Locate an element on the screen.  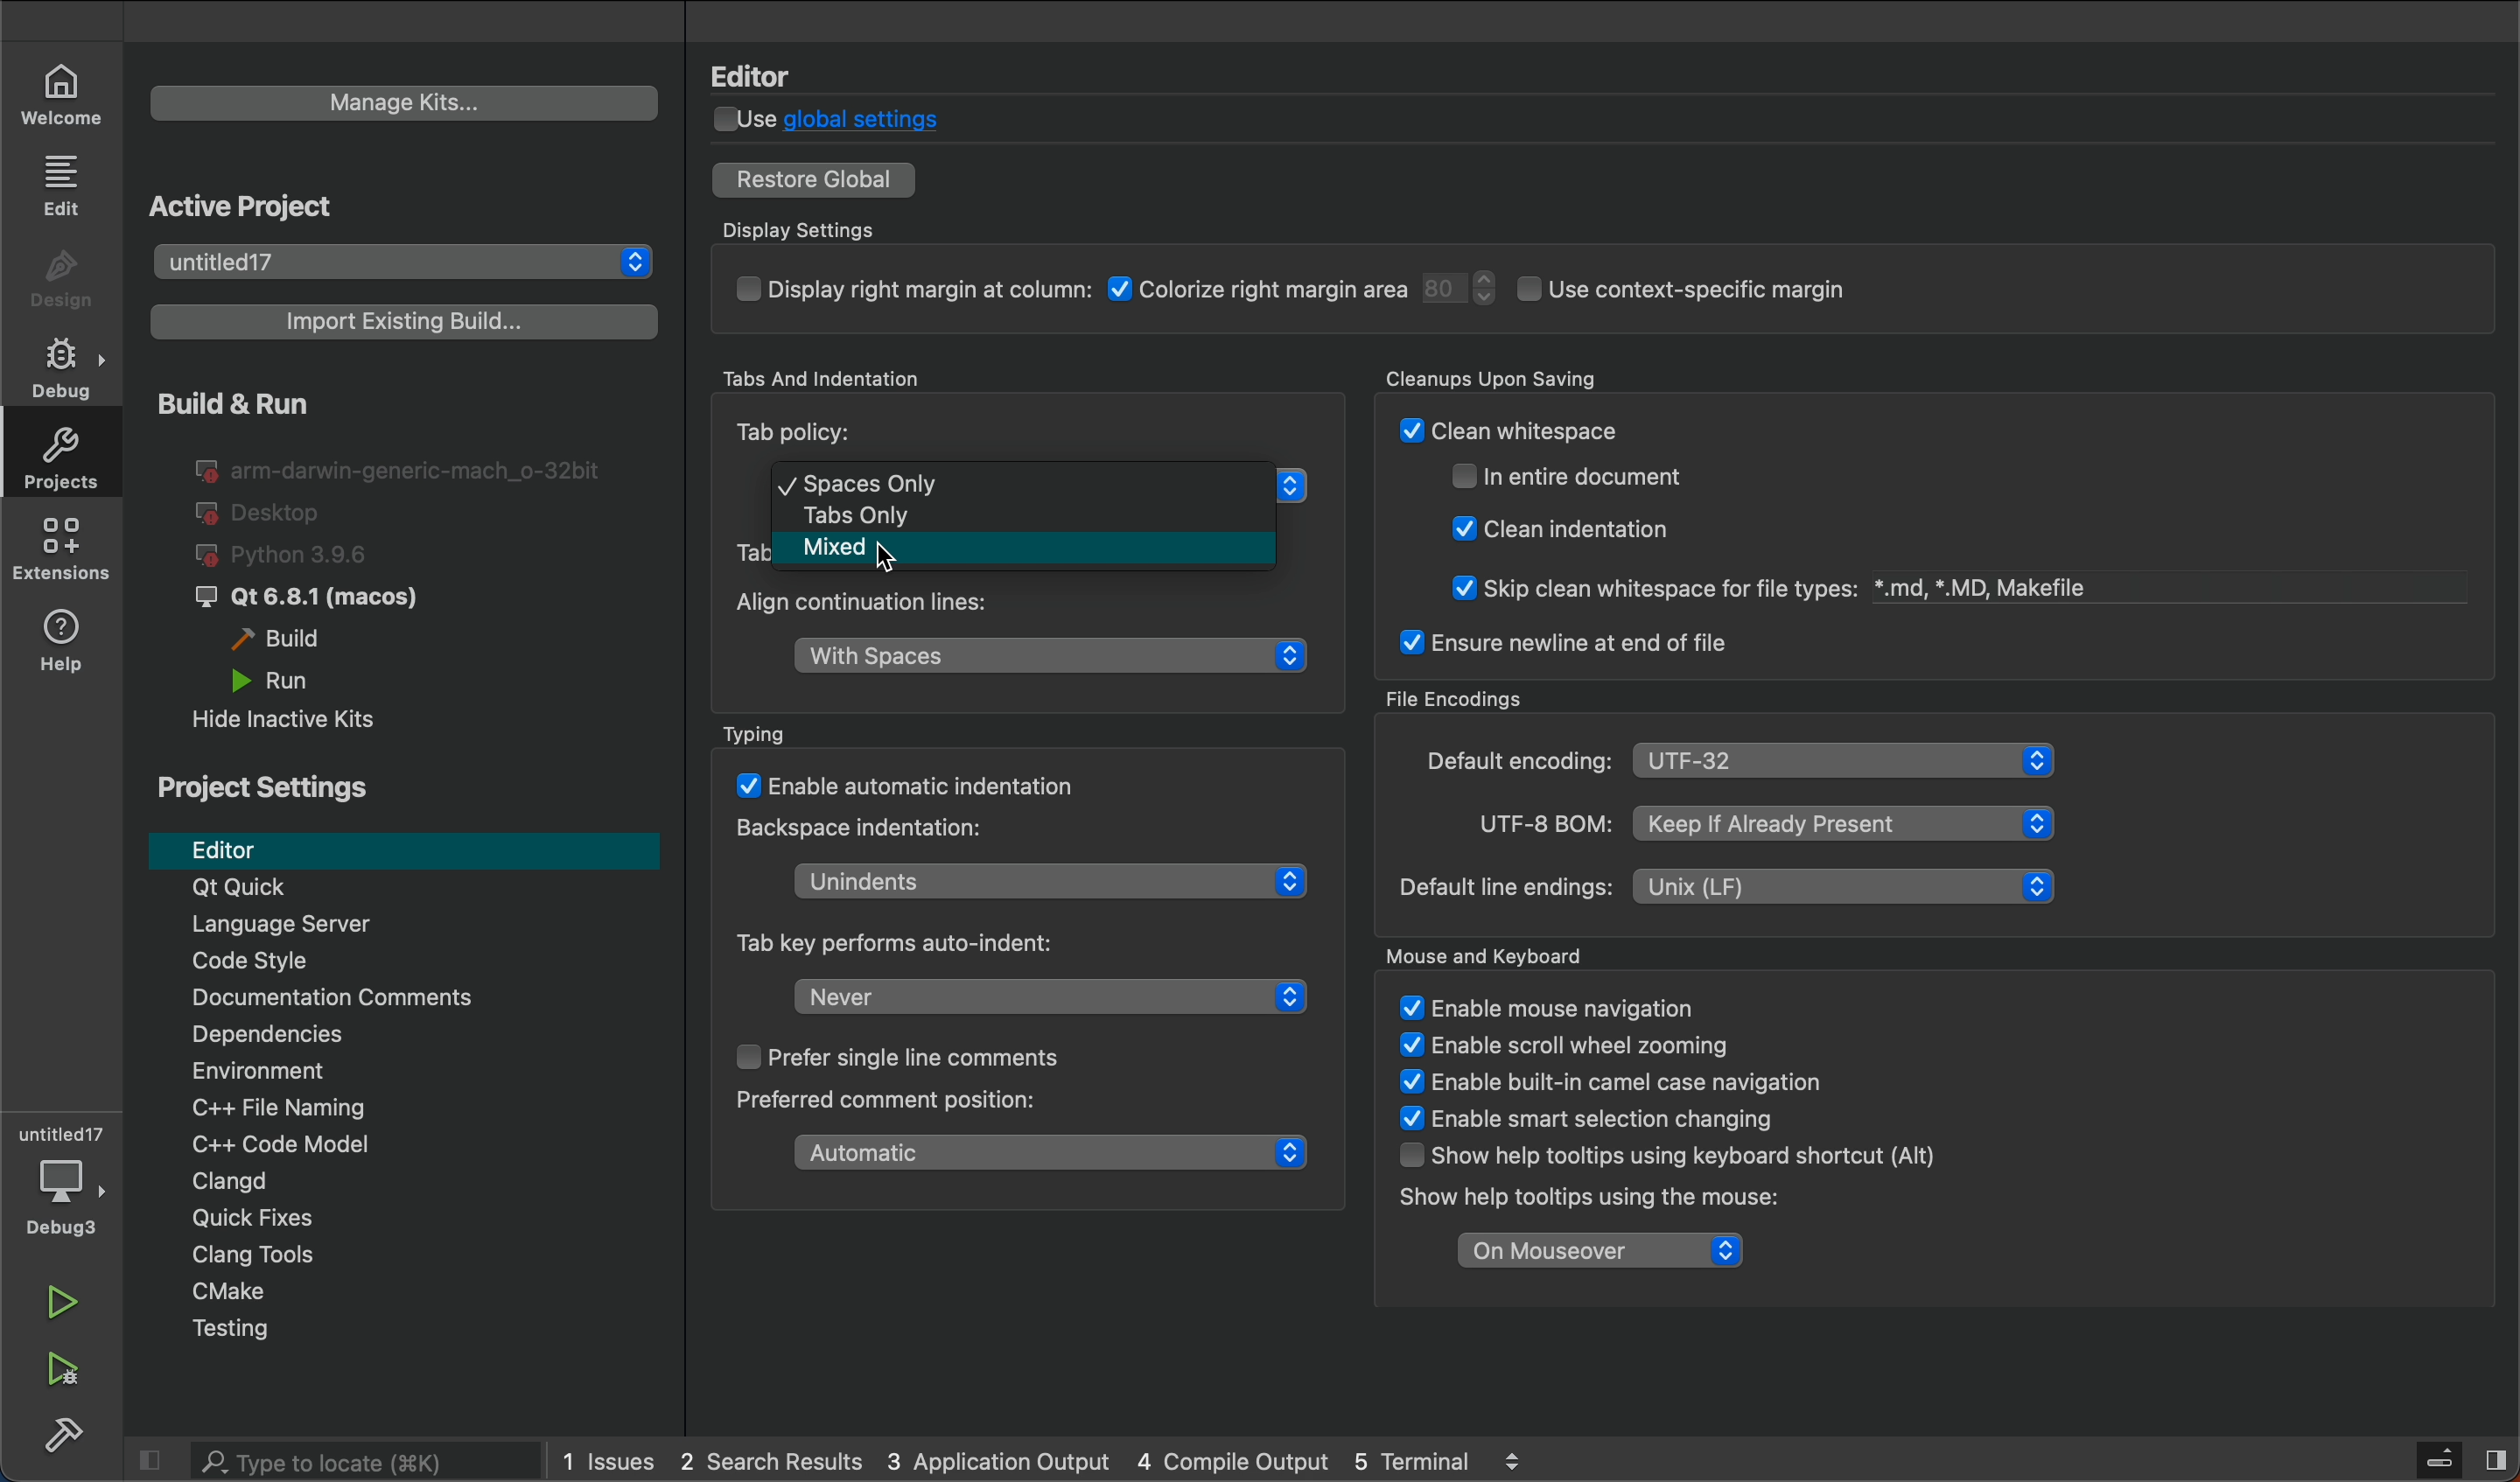
comments is located at coordinates (423, 999).